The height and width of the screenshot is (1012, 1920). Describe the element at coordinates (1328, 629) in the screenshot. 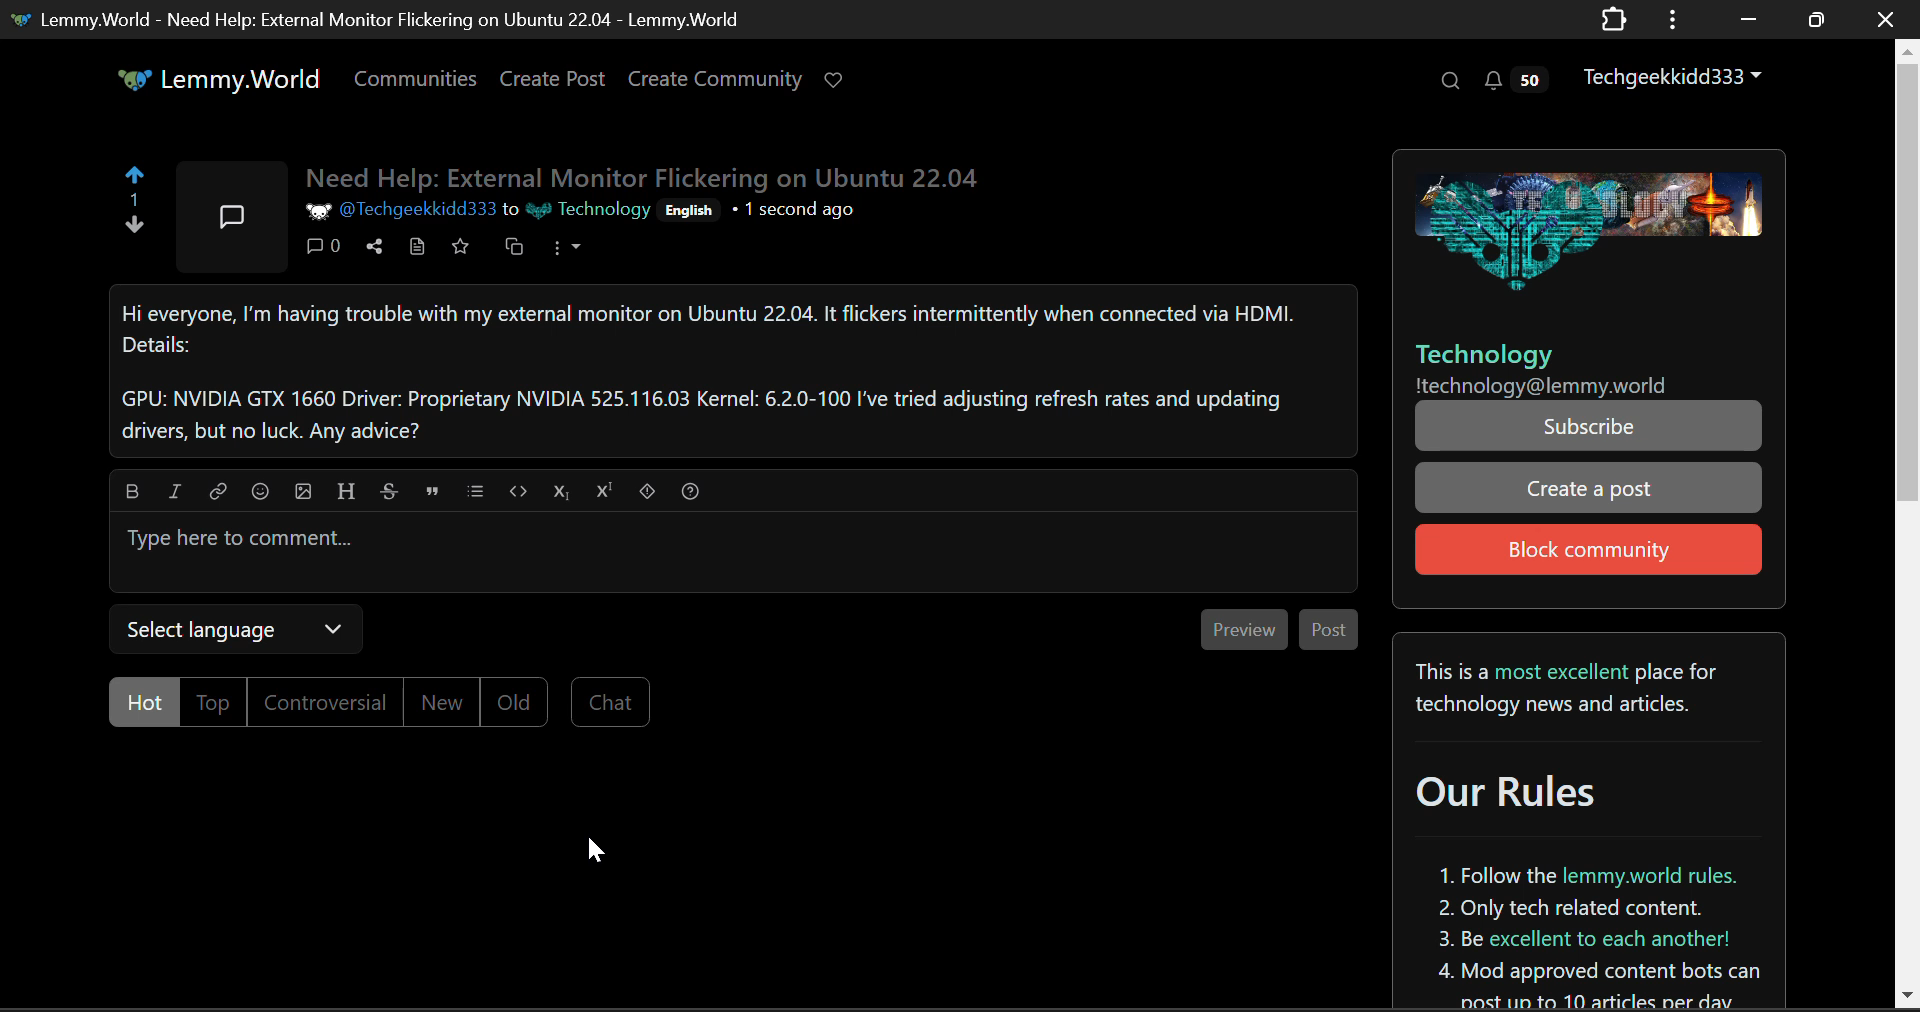

I see `Post` at that location.